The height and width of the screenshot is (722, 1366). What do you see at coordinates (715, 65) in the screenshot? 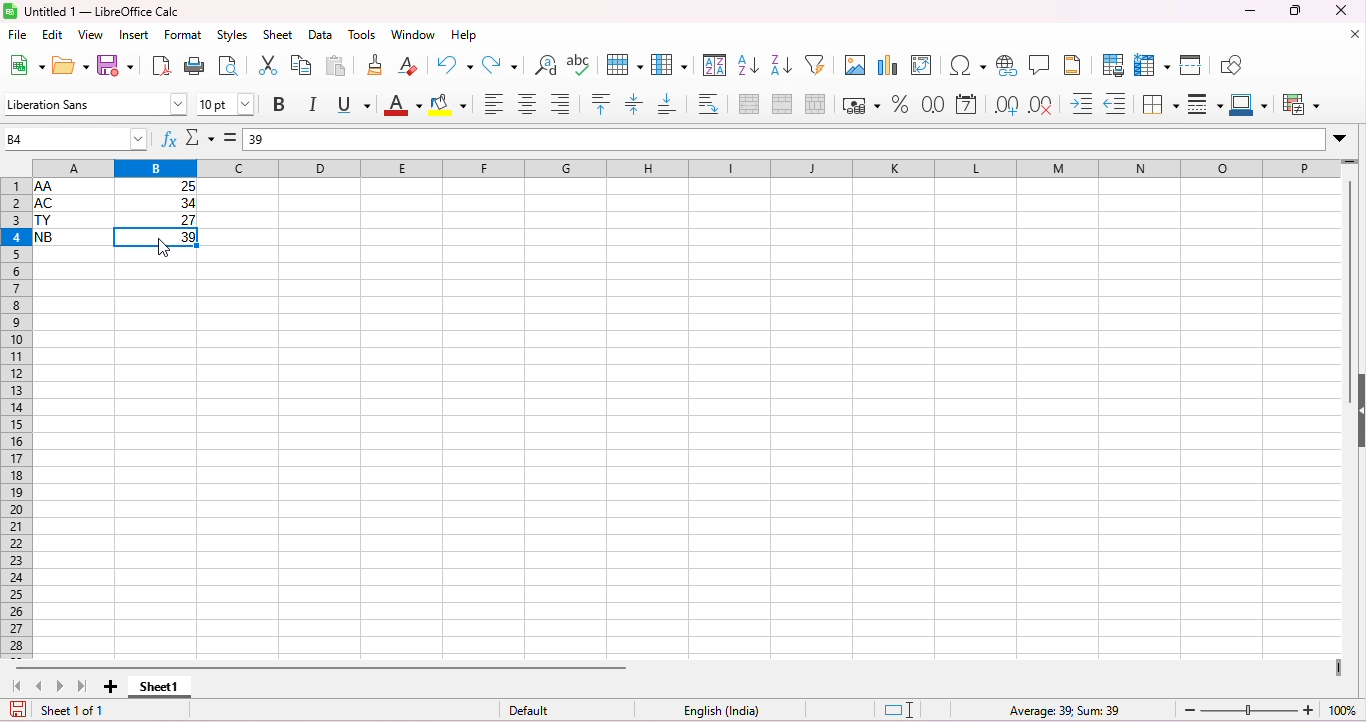
I see `sort` at bounding box center [715, 65].